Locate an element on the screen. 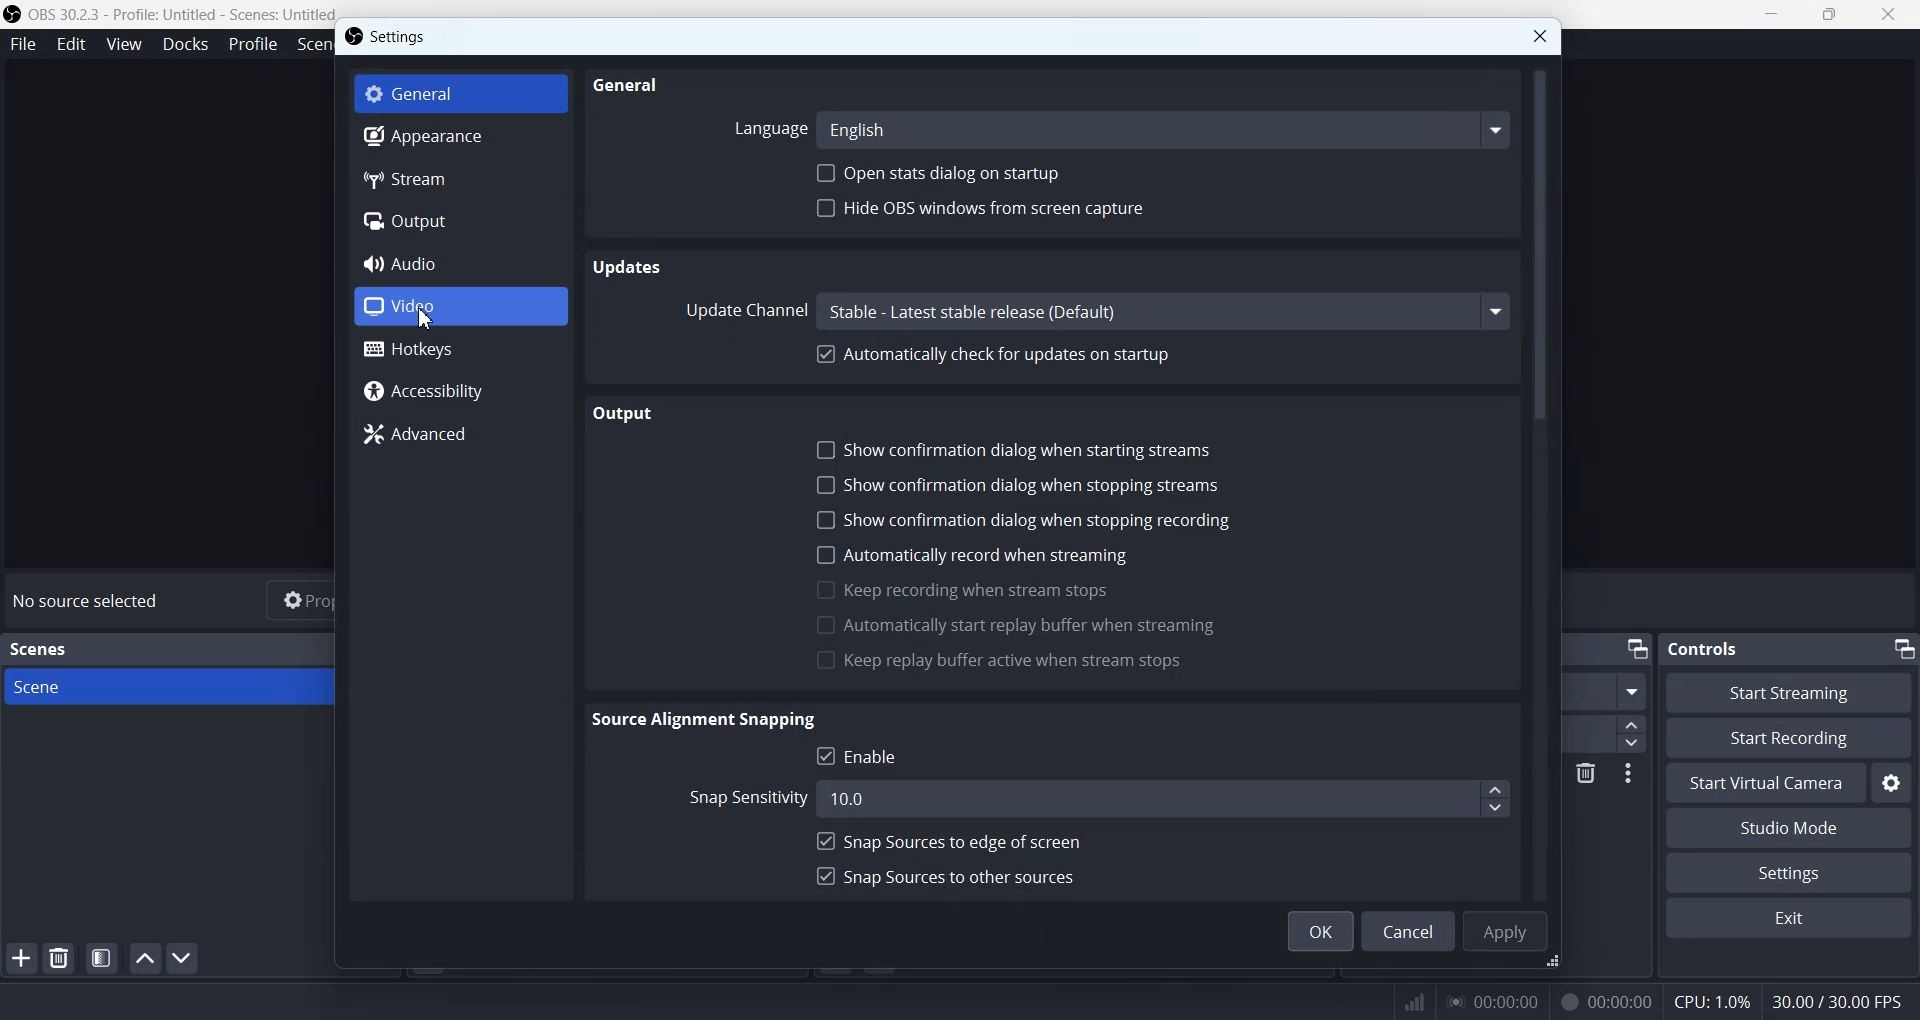 The height and width of the screenshot is (1020, 1920). Show Confirmation dialog when stopping streams is located at coordinates (1013, 484).